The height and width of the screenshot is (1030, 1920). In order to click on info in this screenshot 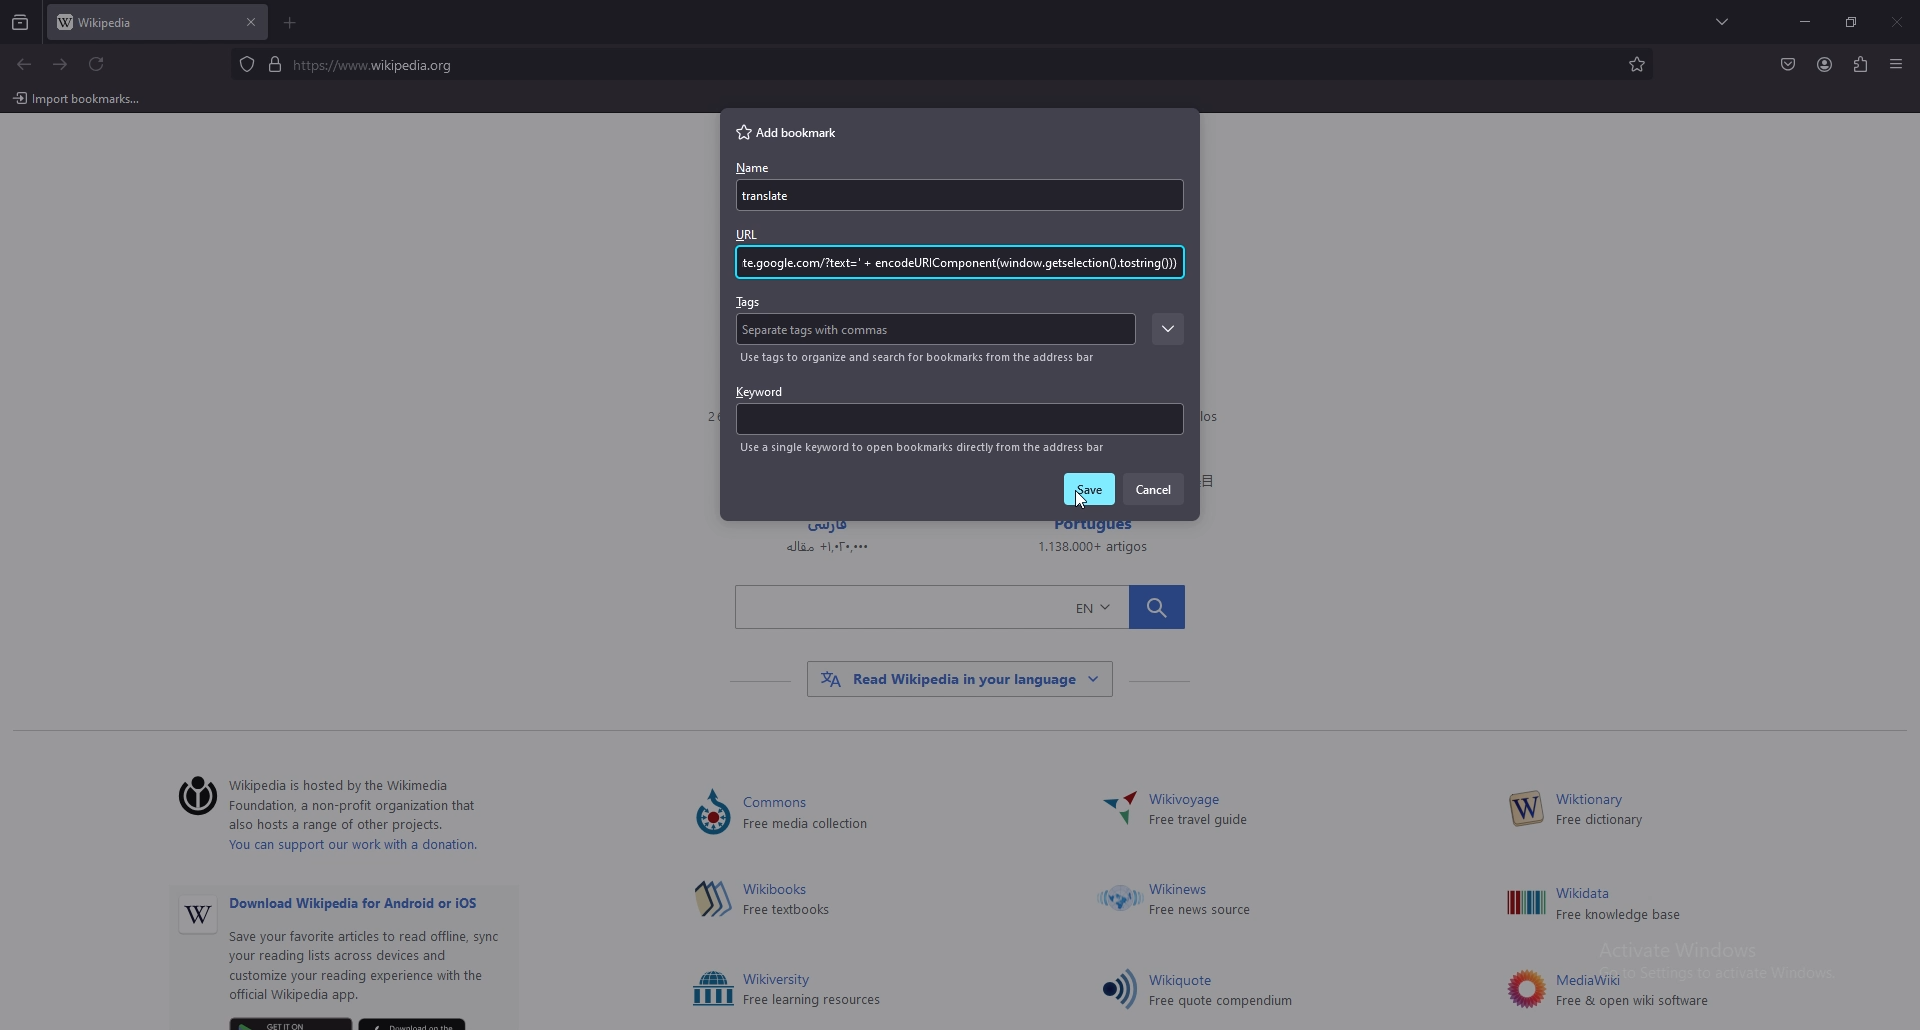, I will do `click(922, 358)`.